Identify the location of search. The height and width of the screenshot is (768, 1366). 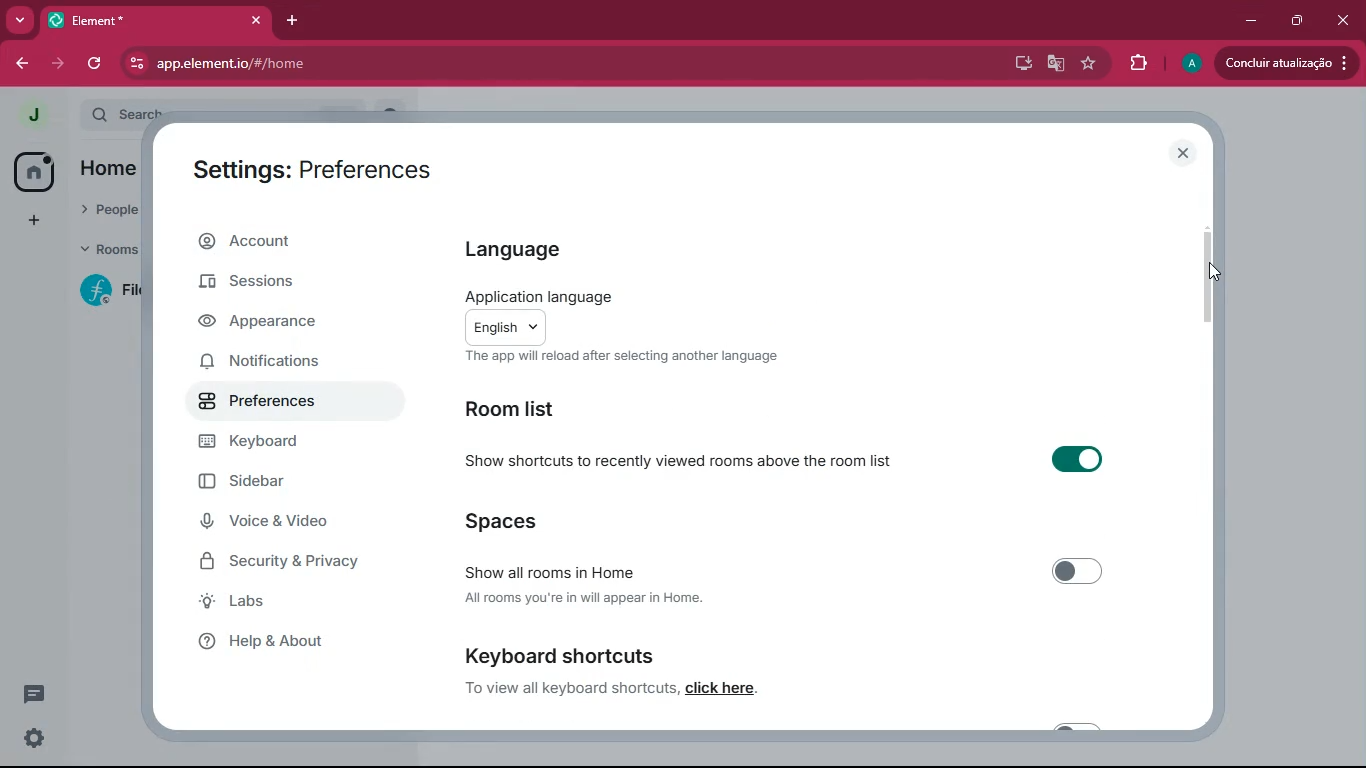
(125, 109).